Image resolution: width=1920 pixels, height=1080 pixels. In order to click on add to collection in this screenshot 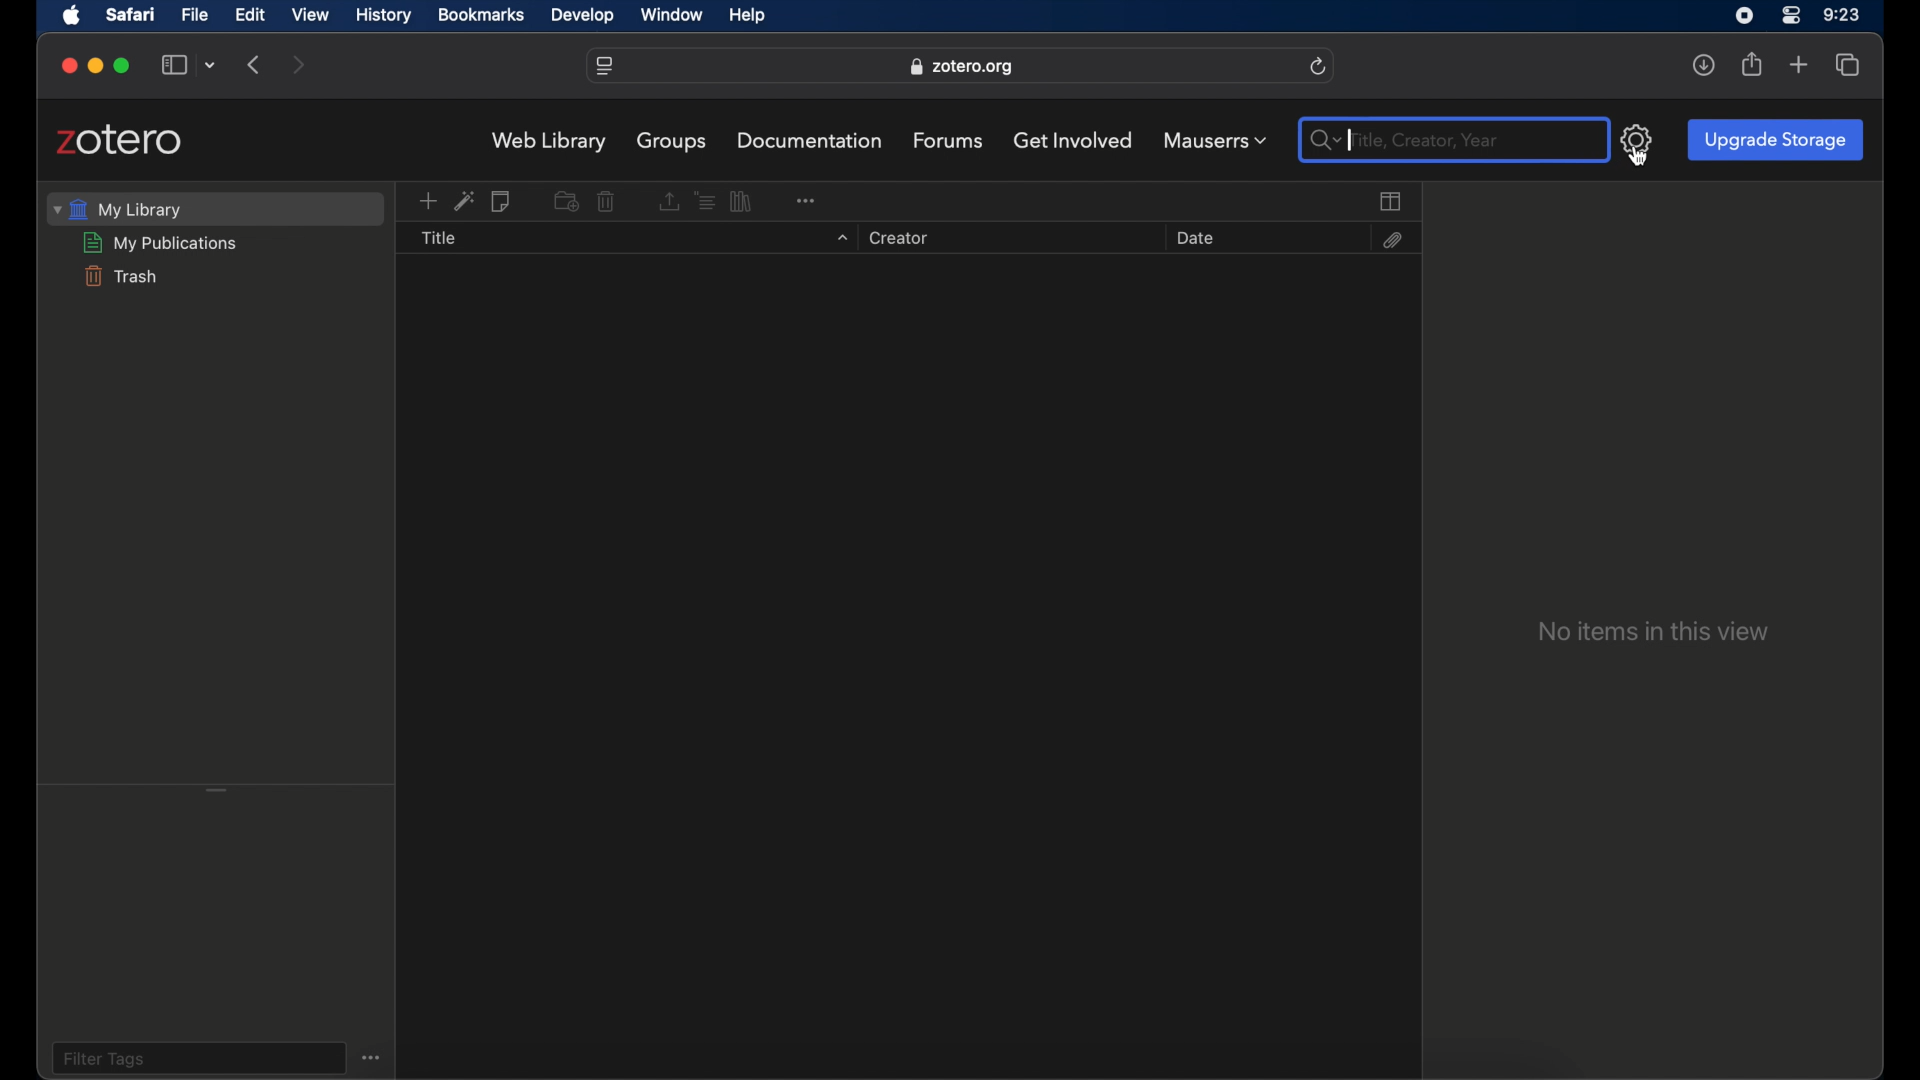, I will do `click(565, 200)`.